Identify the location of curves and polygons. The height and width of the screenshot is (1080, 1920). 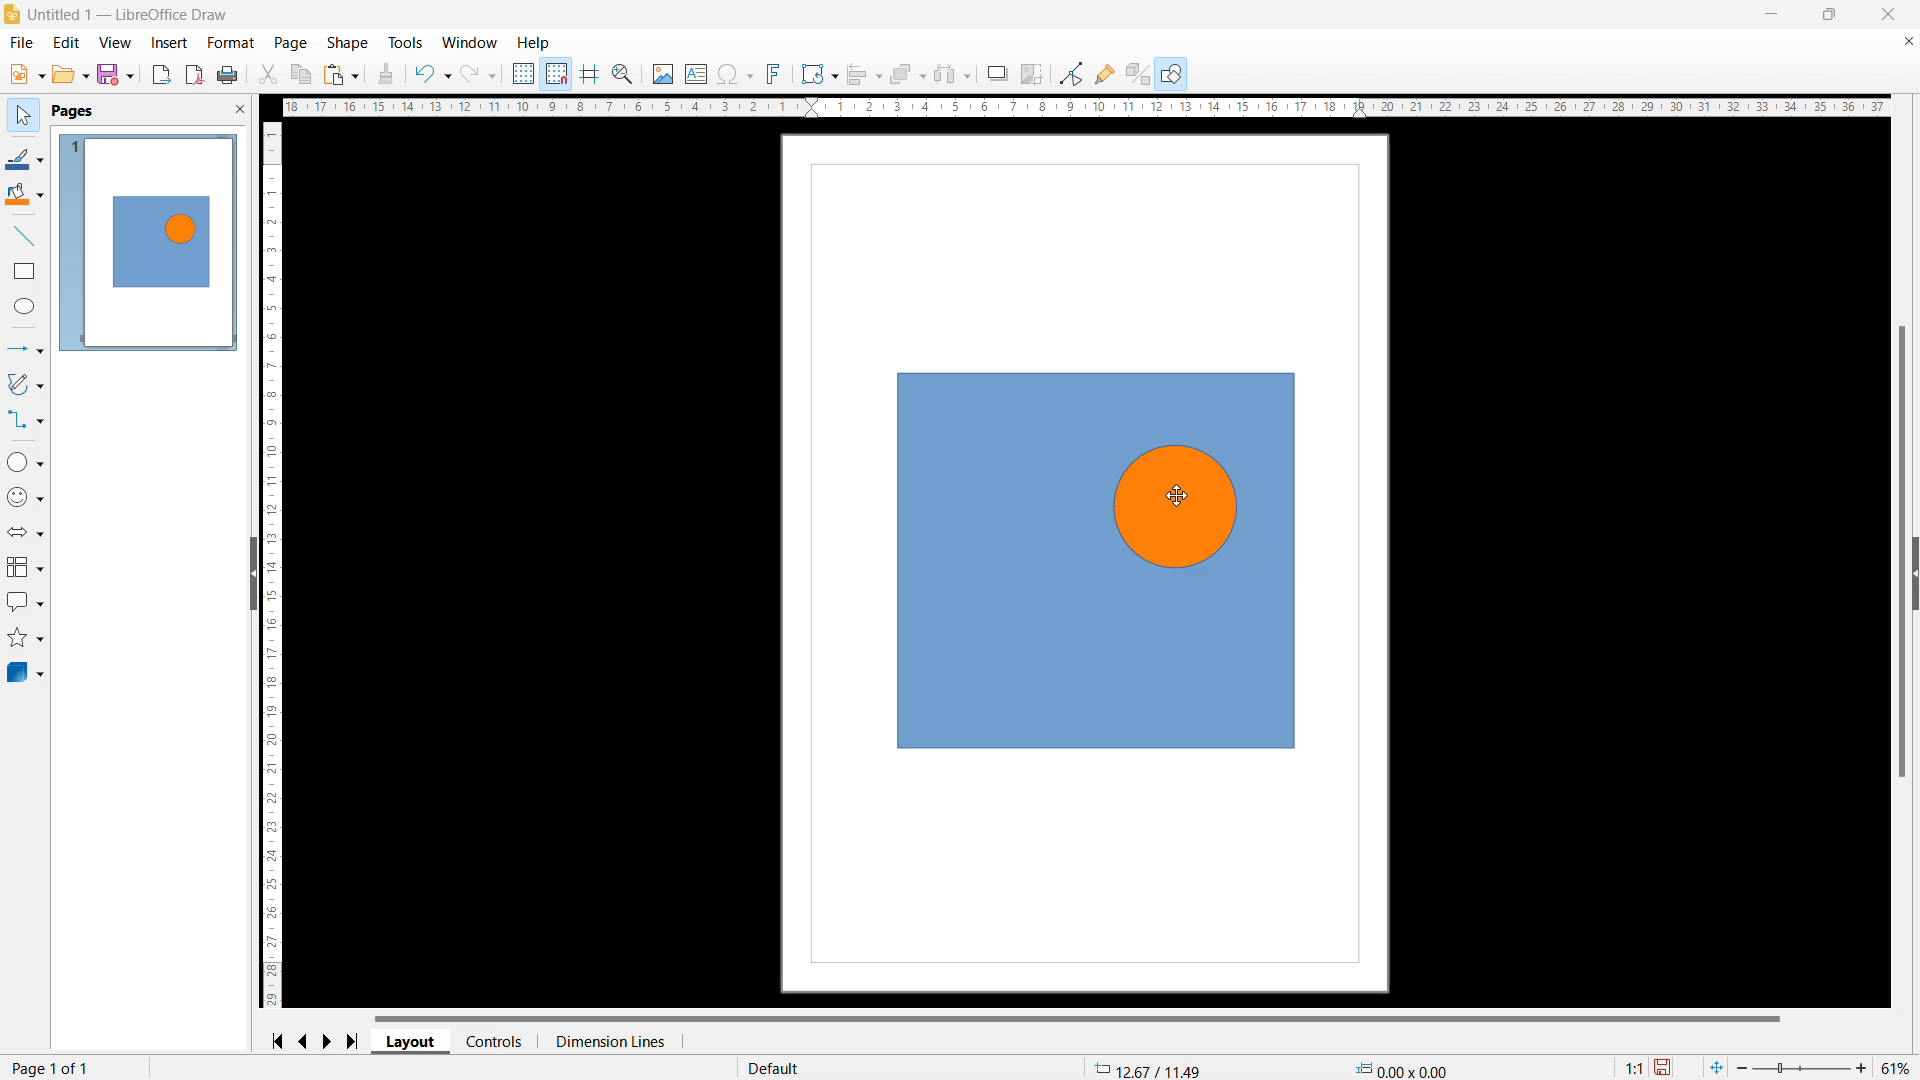
(25, 384).